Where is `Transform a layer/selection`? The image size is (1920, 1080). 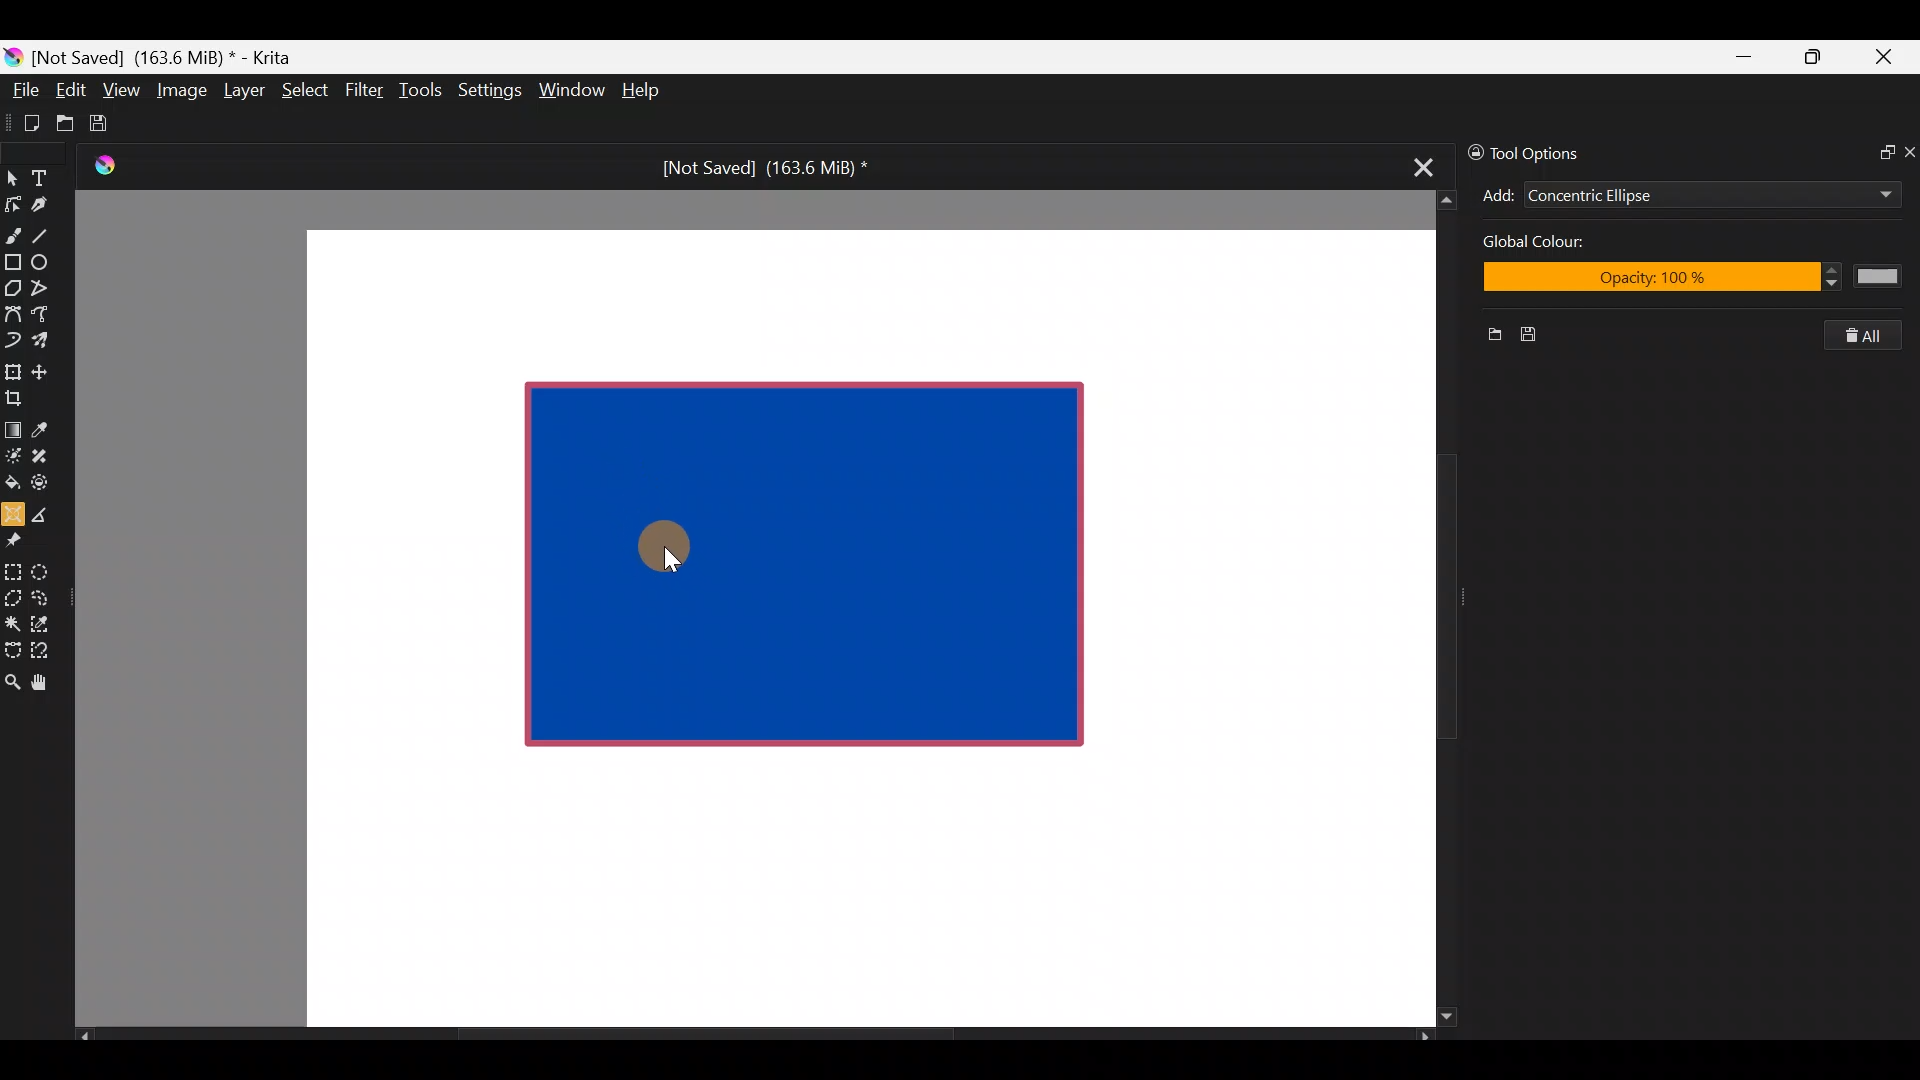
Transform a layer/selection is located at coordinates (12, 368).